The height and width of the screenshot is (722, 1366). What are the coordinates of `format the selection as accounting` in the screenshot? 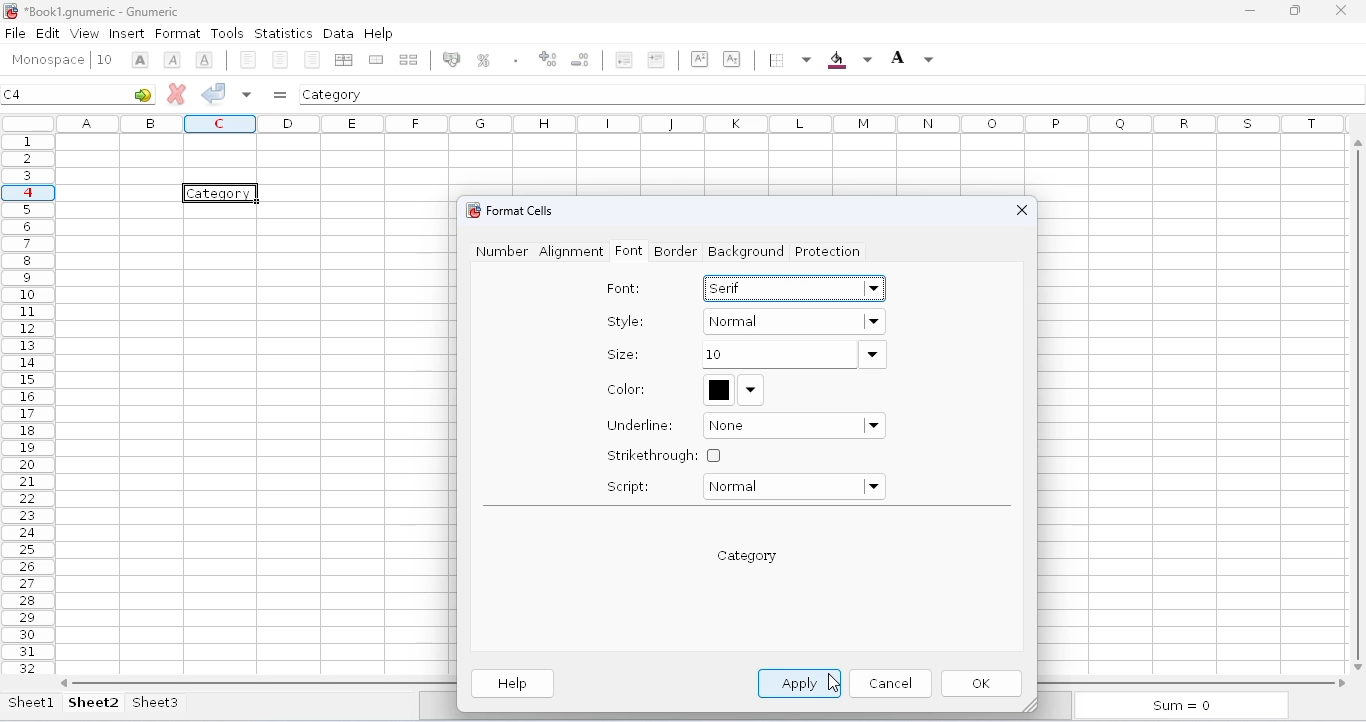 It's located at (451, 59).